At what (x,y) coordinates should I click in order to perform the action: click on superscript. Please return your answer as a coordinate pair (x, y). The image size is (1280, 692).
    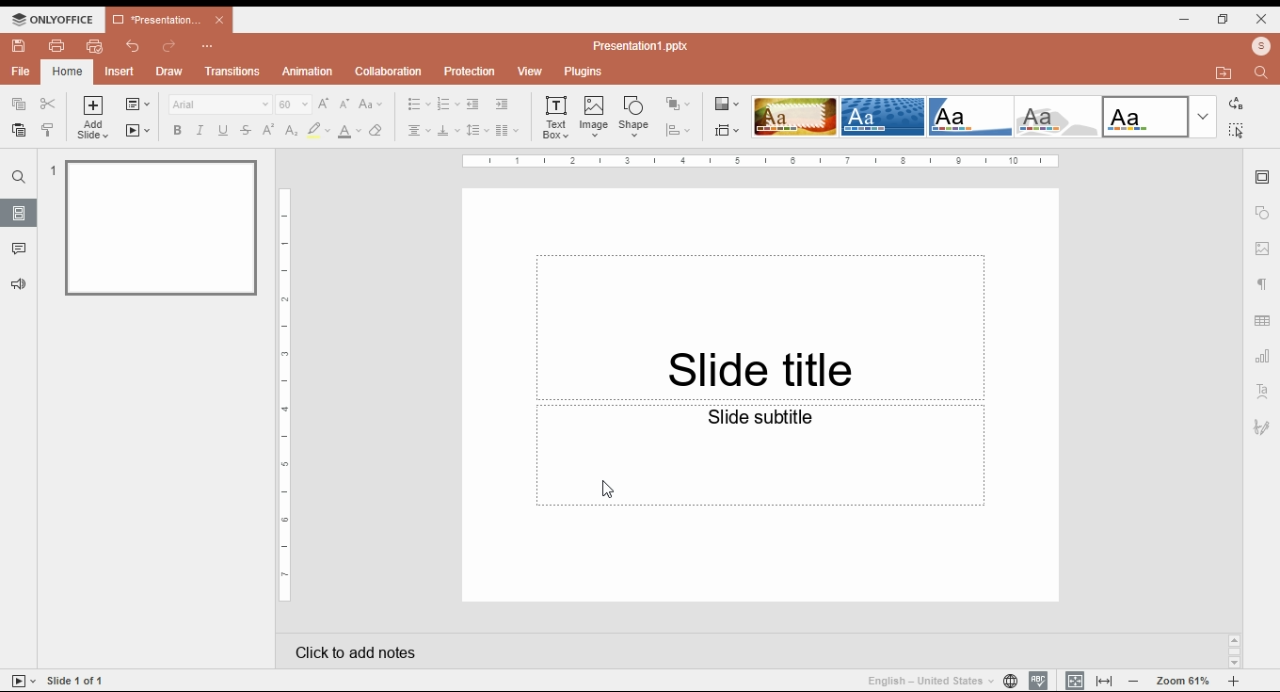
    Looking at the image, I should click on (269, 129).